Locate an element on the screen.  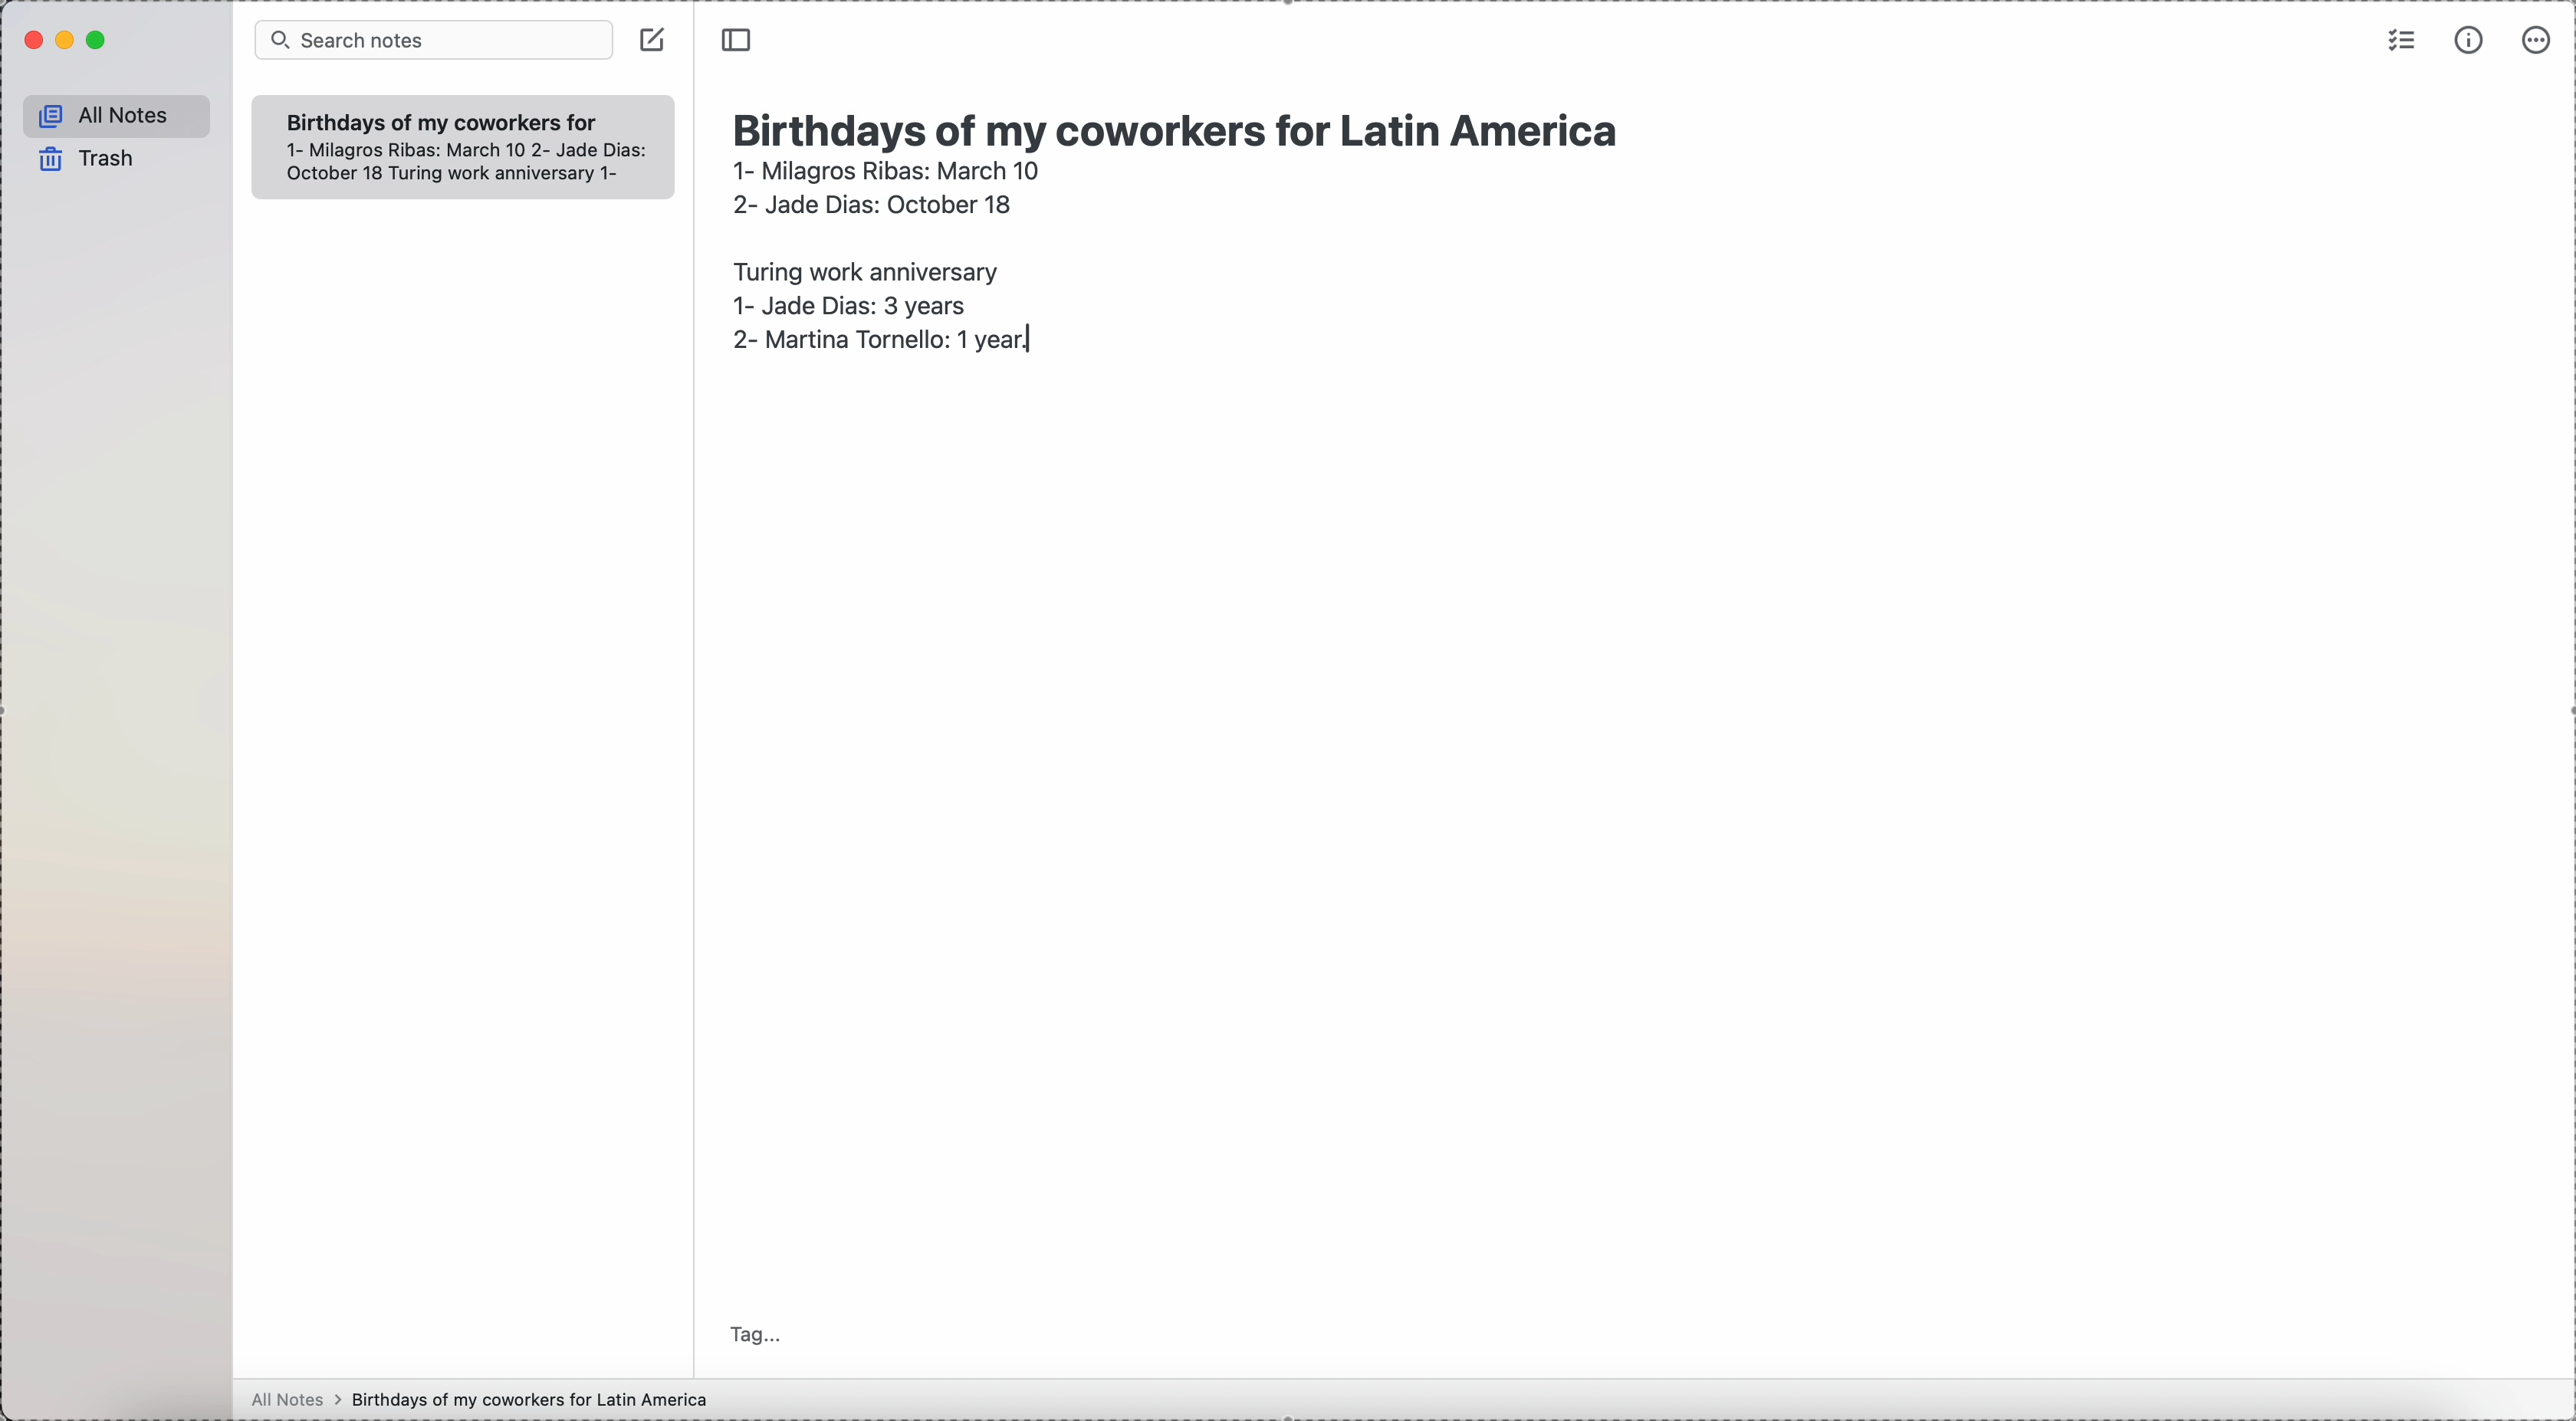
toggle side bar is located at coordinates (739, 41).